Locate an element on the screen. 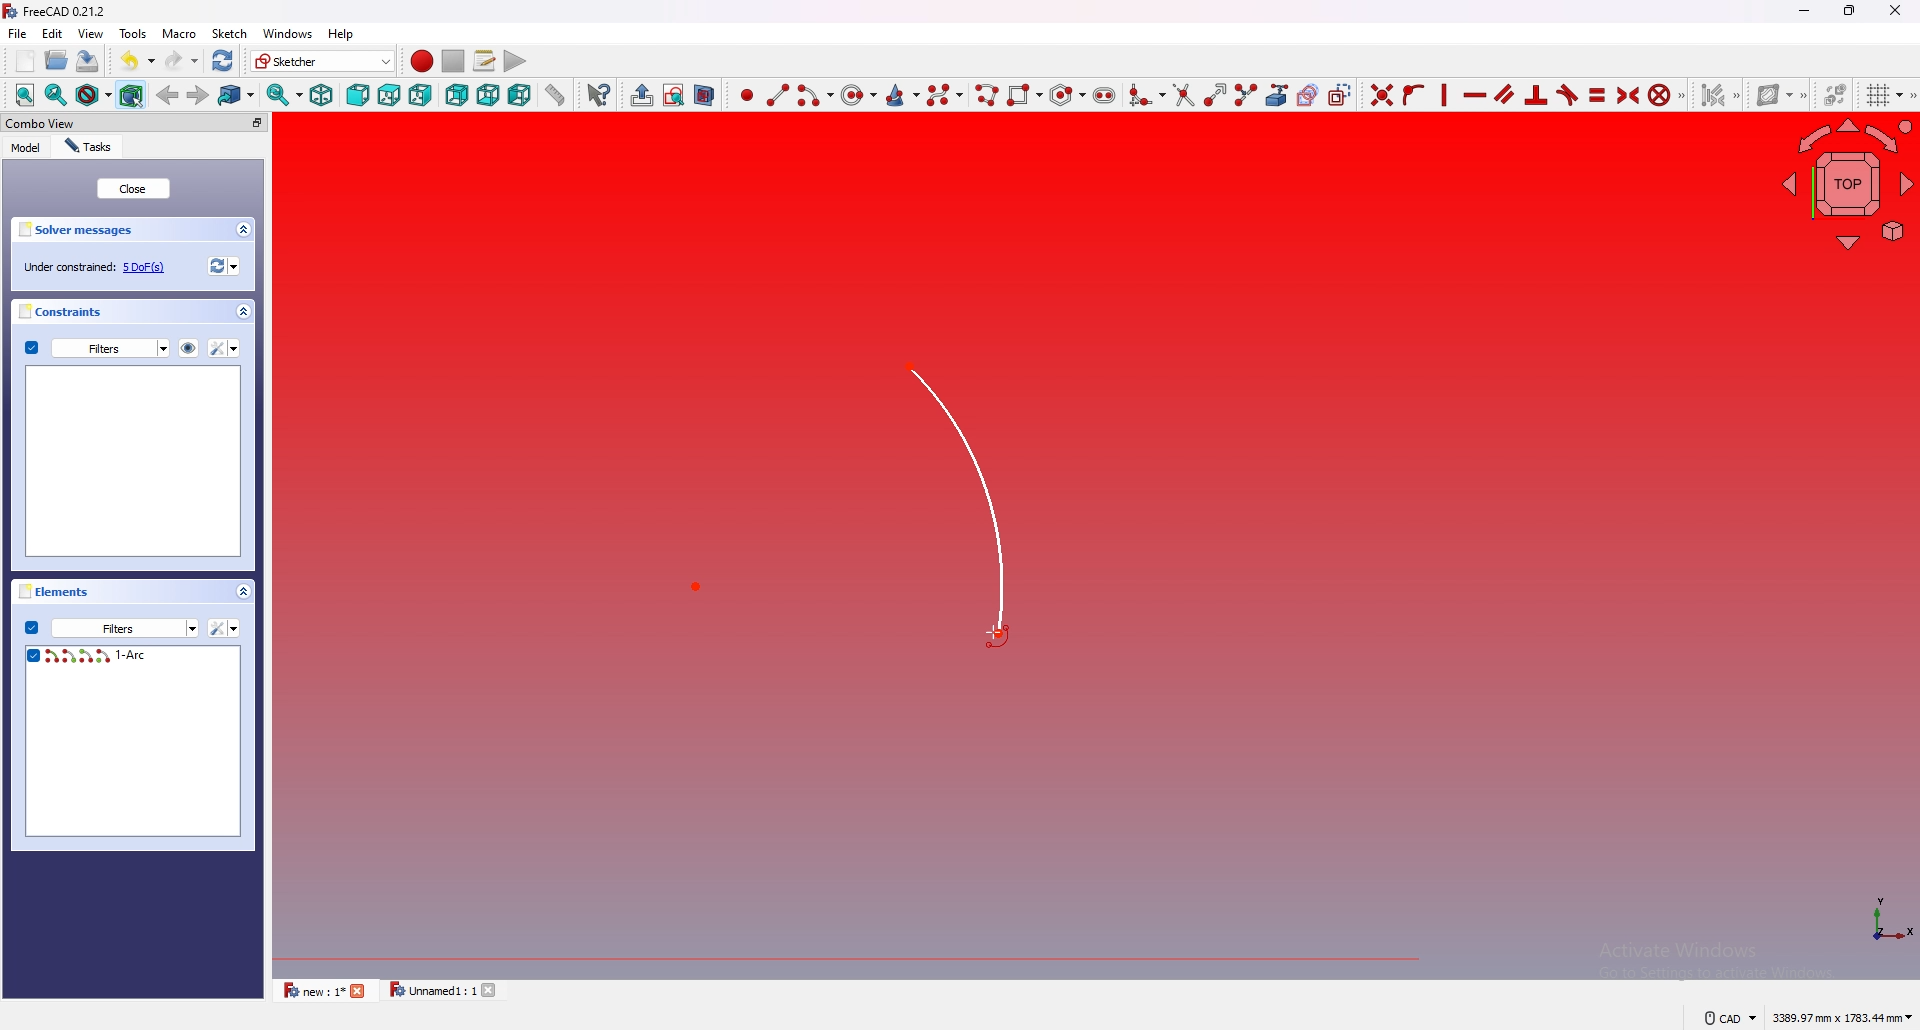 Image resolution: width=1920 pixels, height=1030 pixels. close is located at coordinates (132, 188).